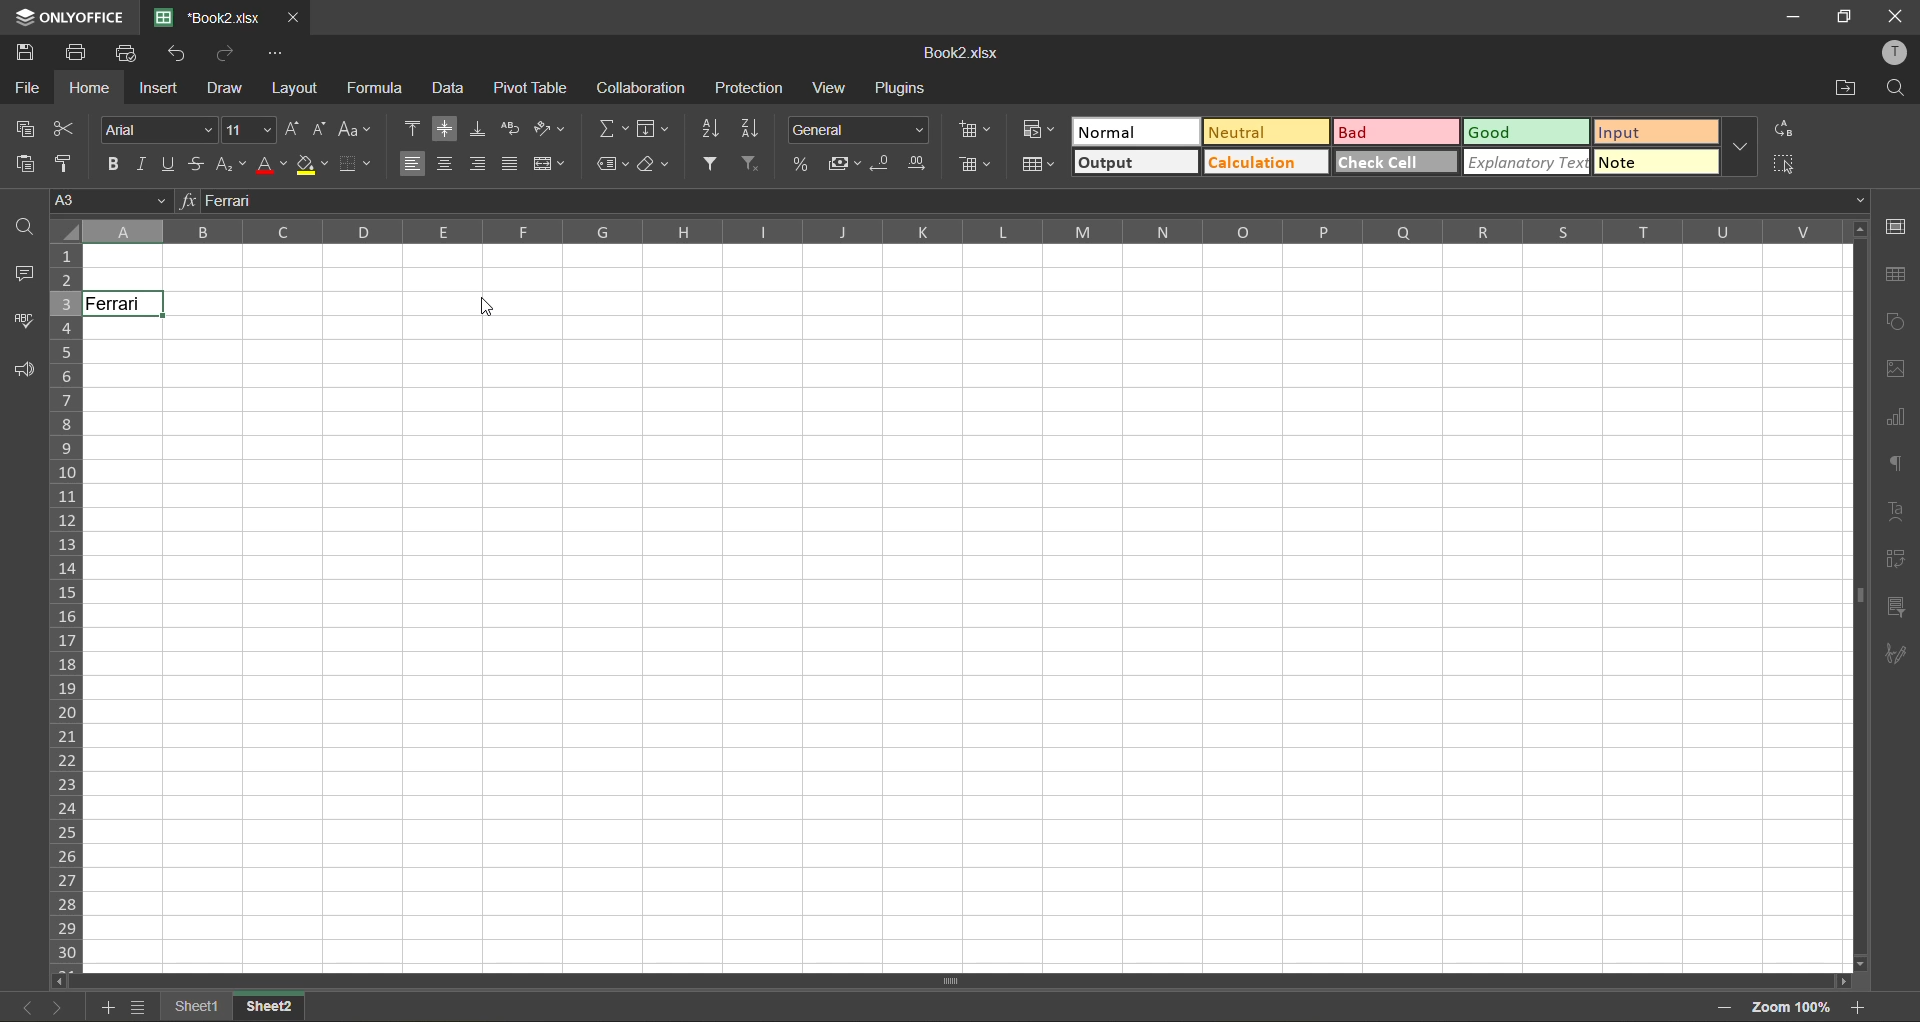 This screenshot has width=1920, height=1022. Describe the element at coordinates (1839, 17) in the screenshot. I see `maximize` at that location.